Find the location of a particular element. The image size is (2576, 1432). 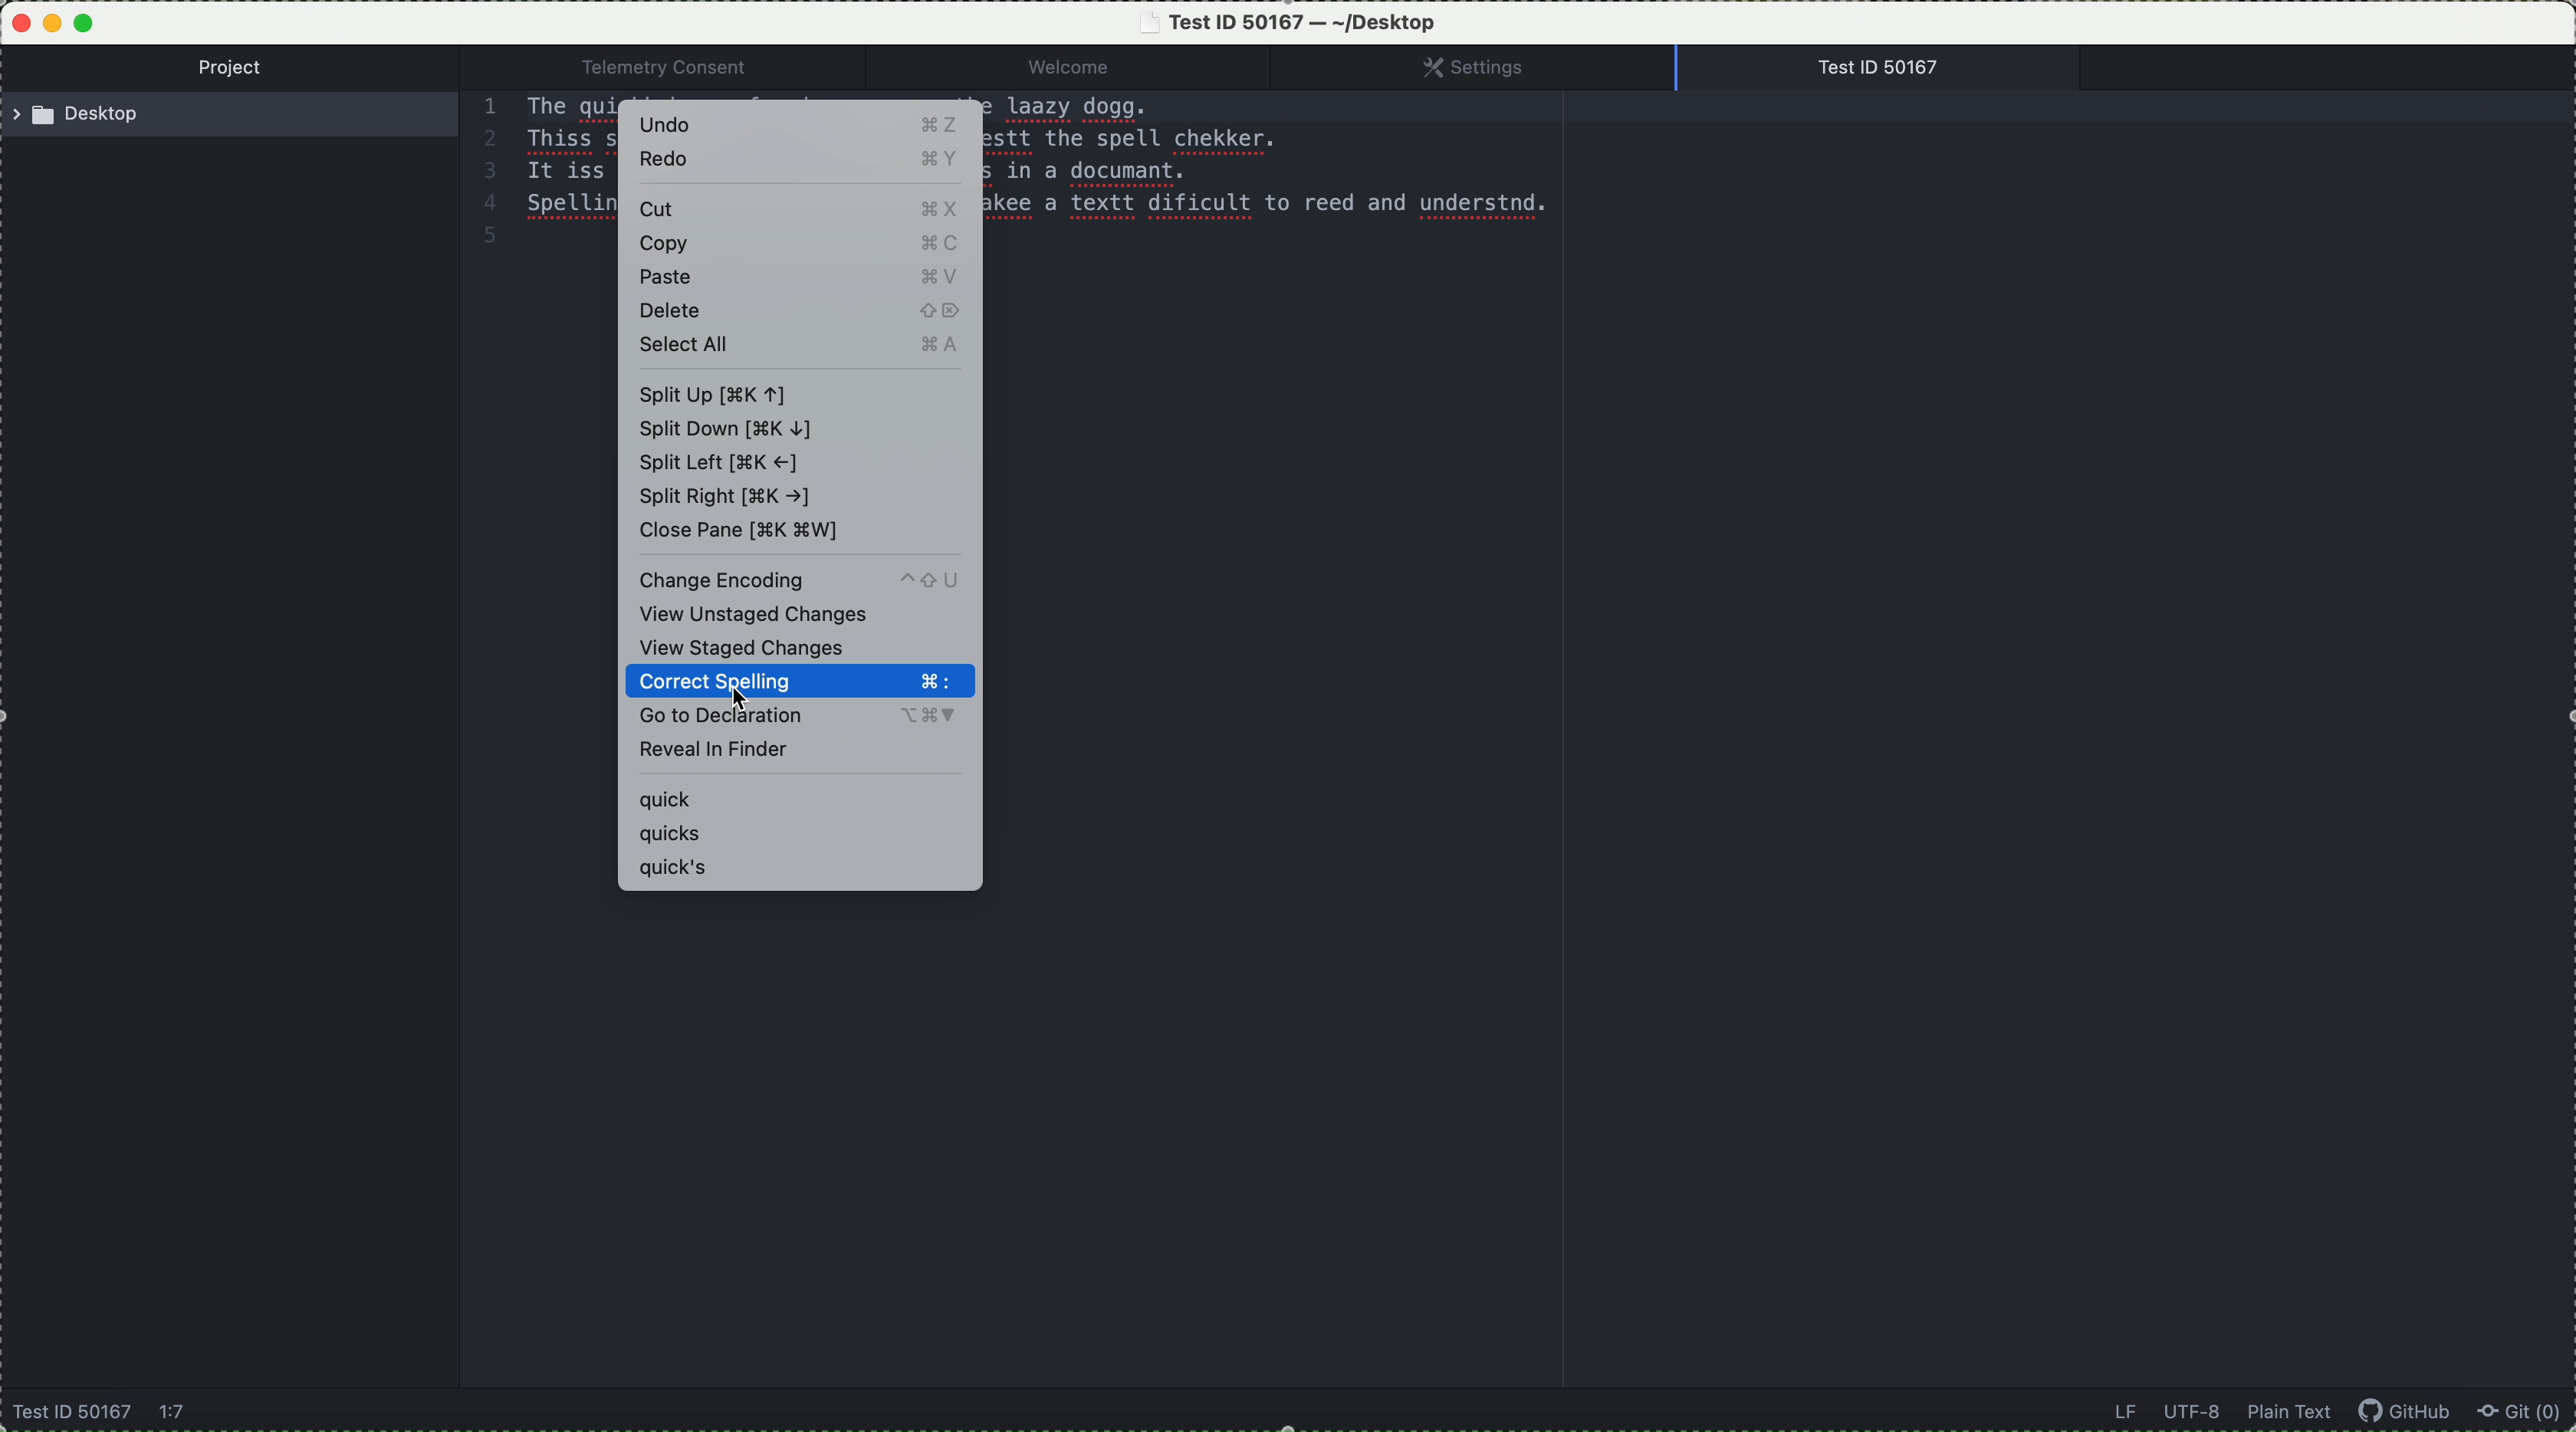

click on correct spelling is located at coordinates (802, 682).